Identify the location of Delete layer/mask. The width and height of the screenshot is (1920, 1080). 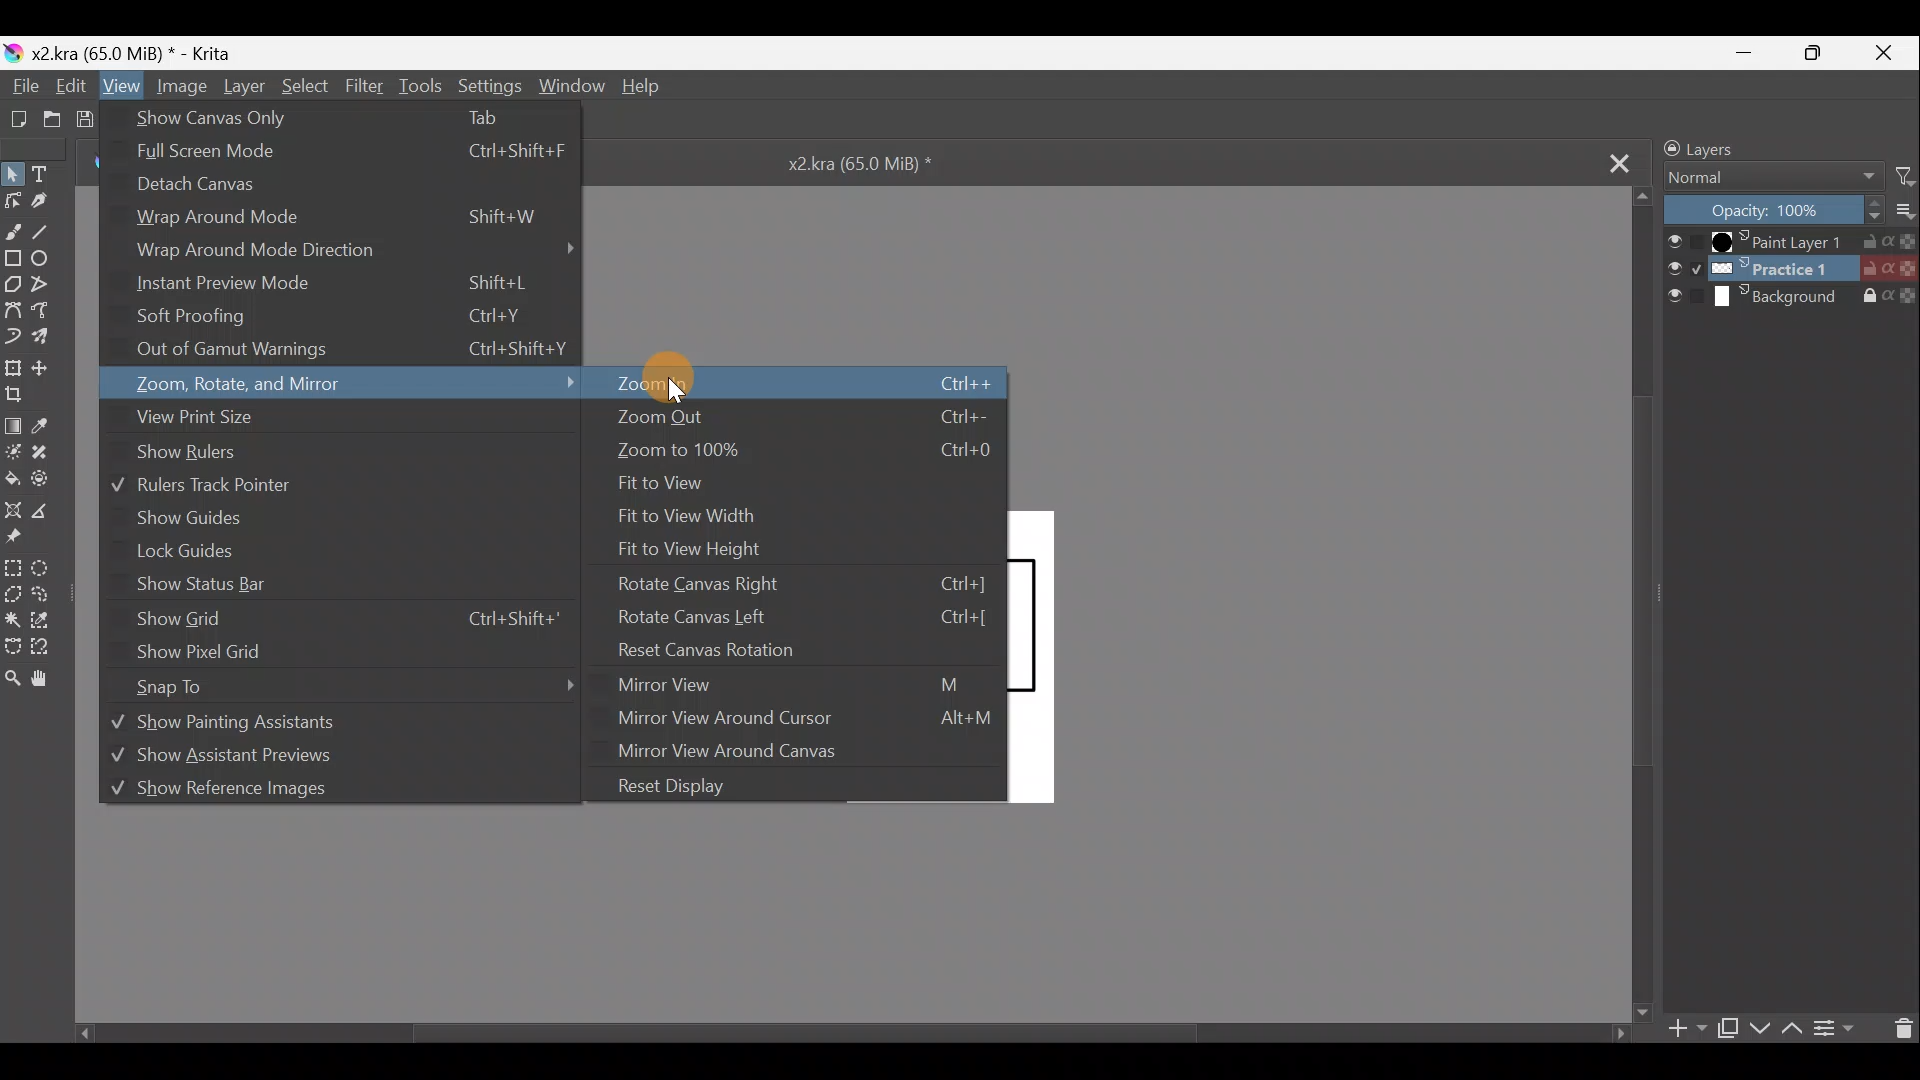
(1904, 1028).